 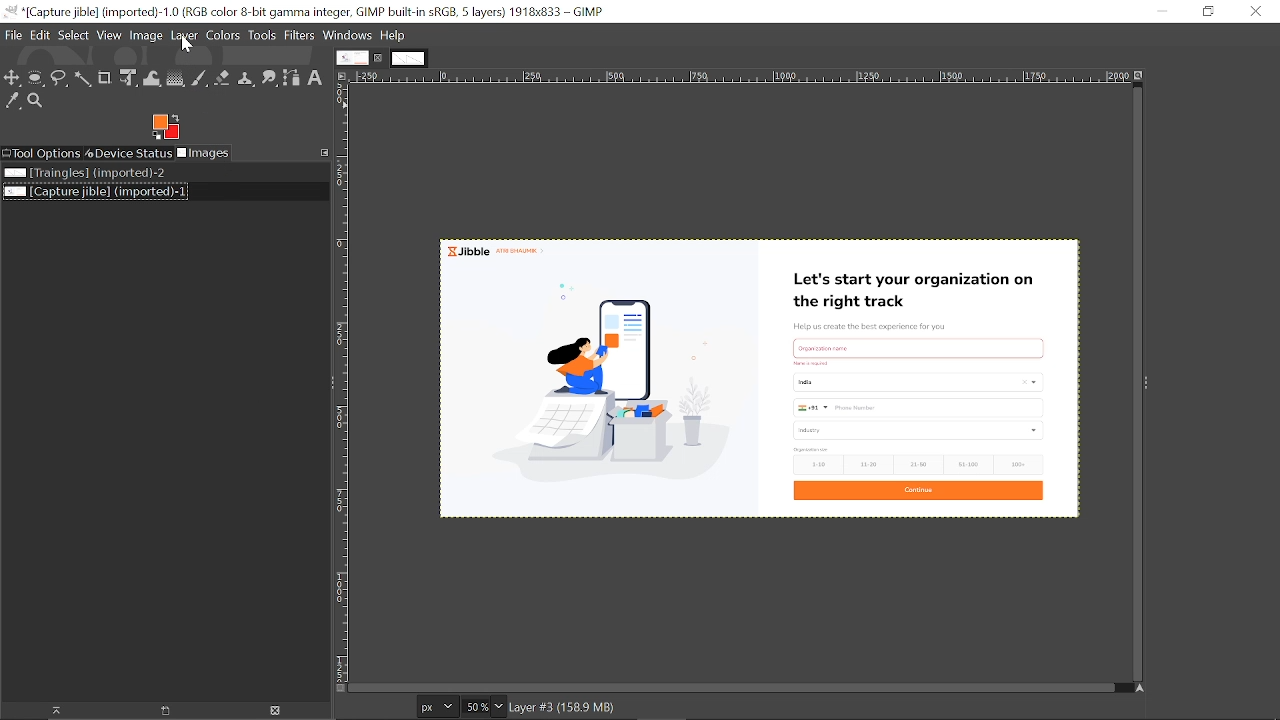 I want to click on View, so click(x=109, y=35).